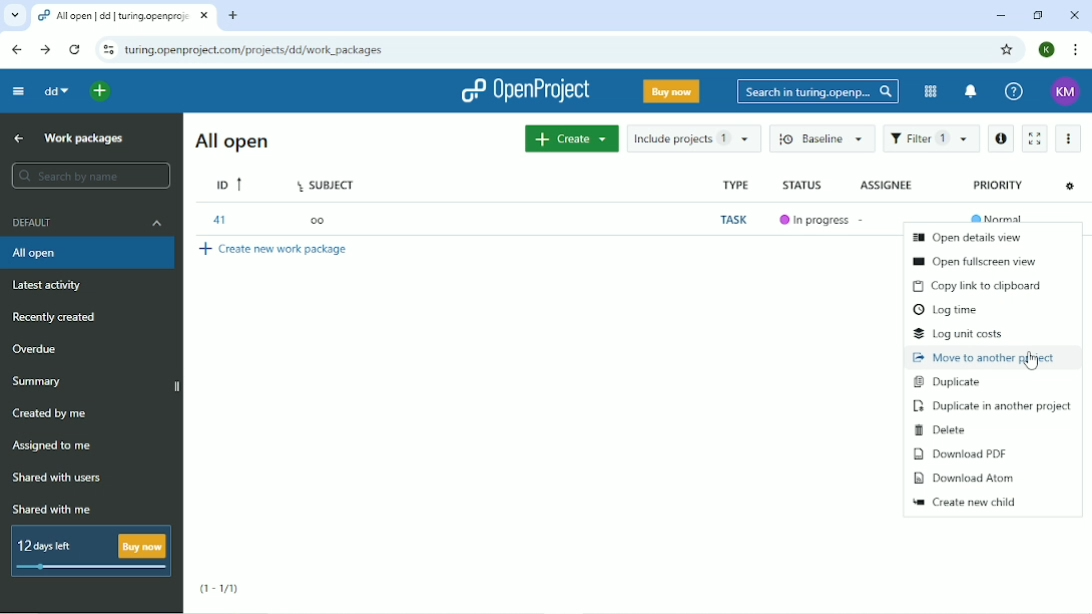 The image size is (1092, 614). I want to click on dd, so click(56, 91).